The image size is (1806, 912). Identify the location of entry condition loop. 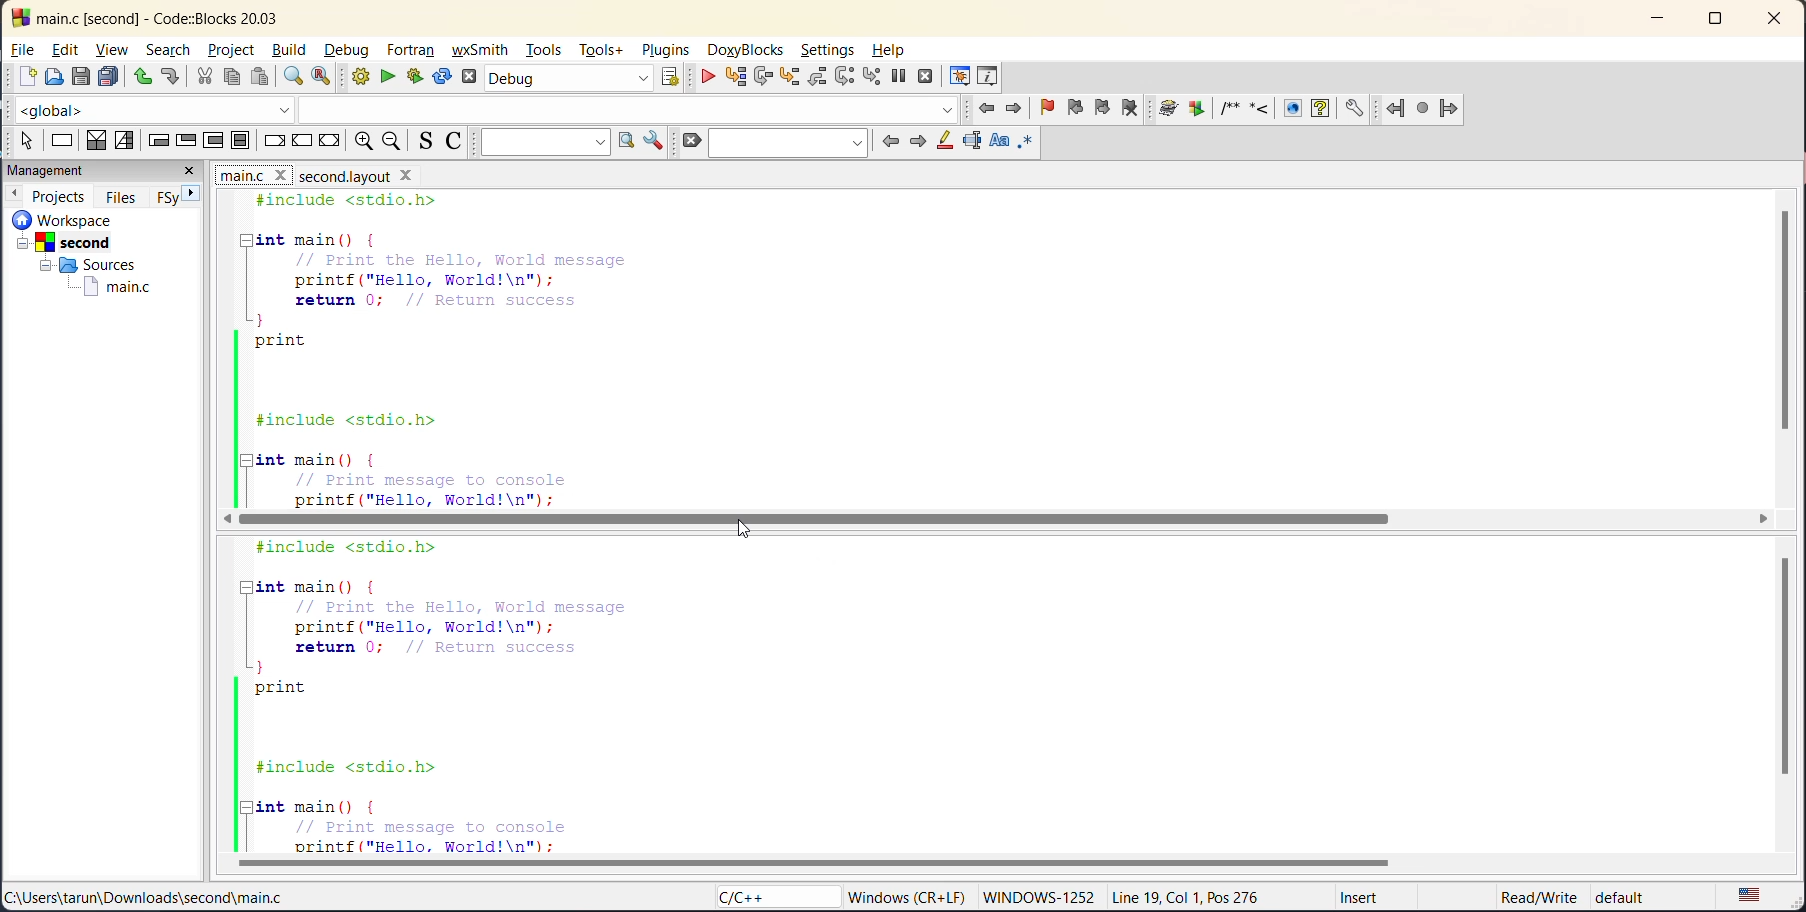
(159, 141).